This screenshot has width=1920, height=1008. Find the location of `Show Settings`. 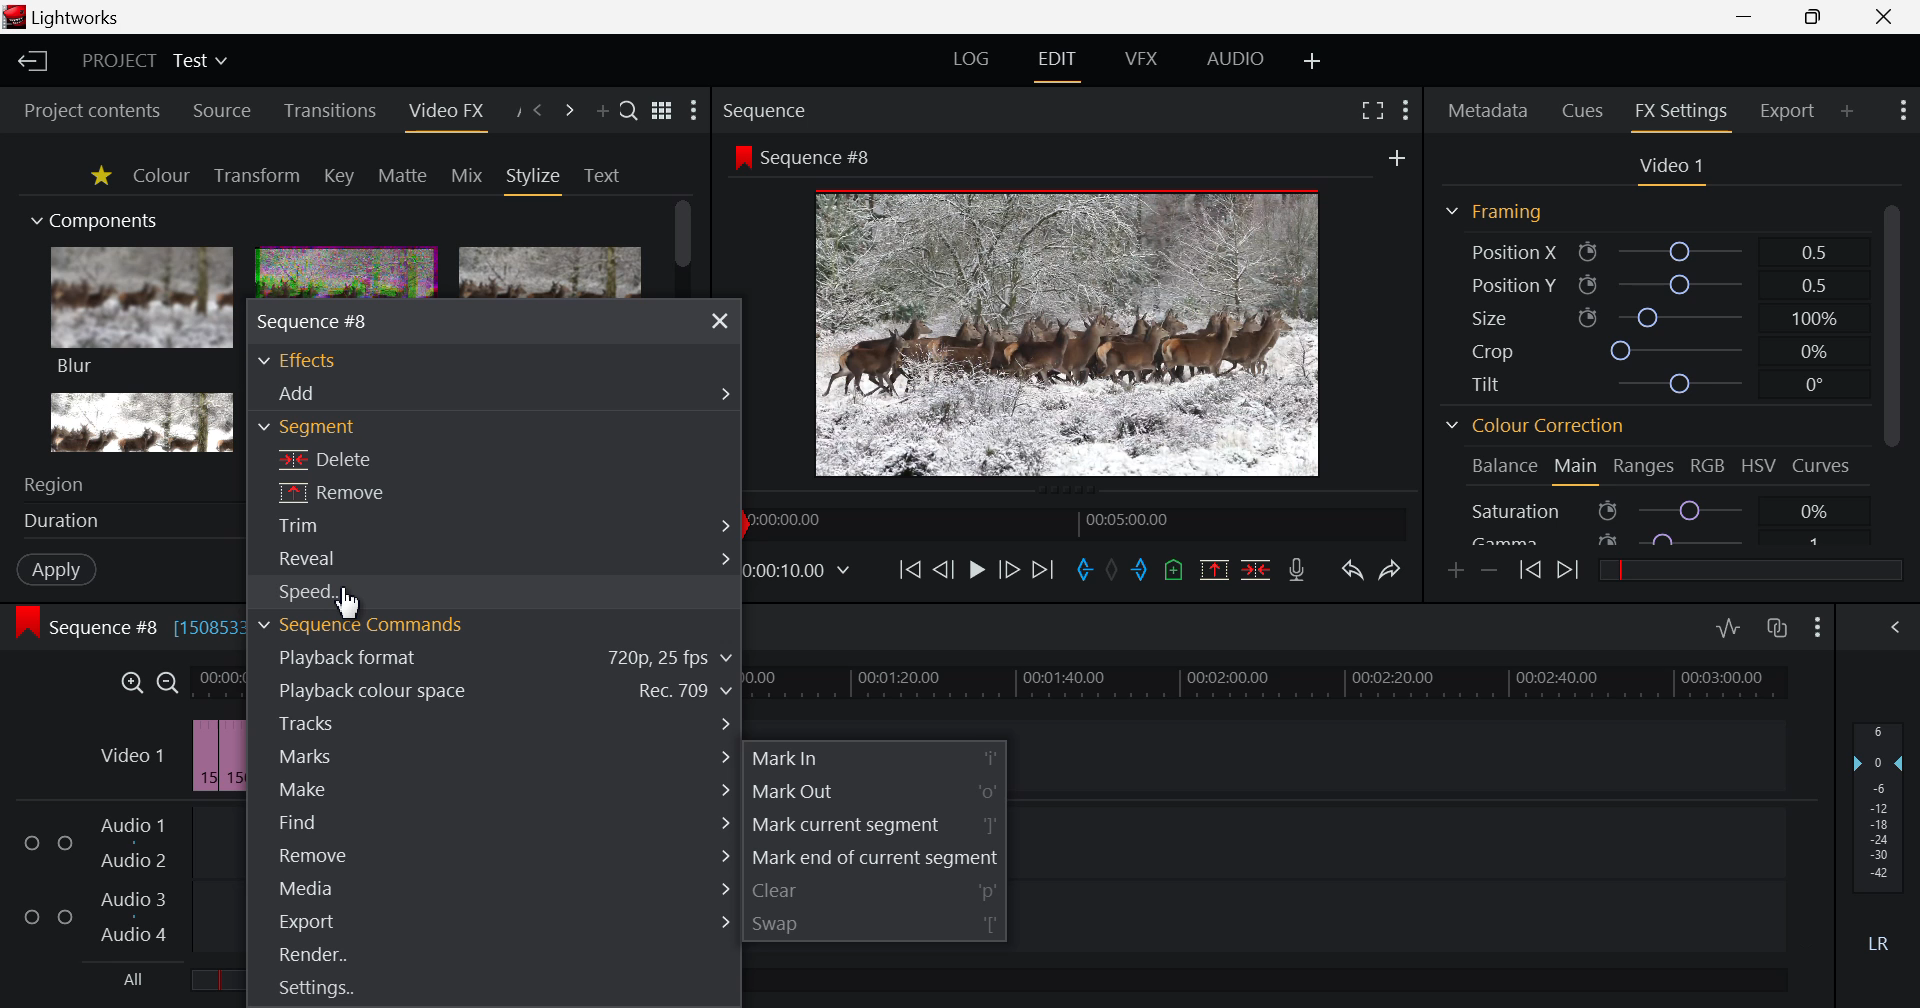

Show Settings is located at coordinates (1901, 113).